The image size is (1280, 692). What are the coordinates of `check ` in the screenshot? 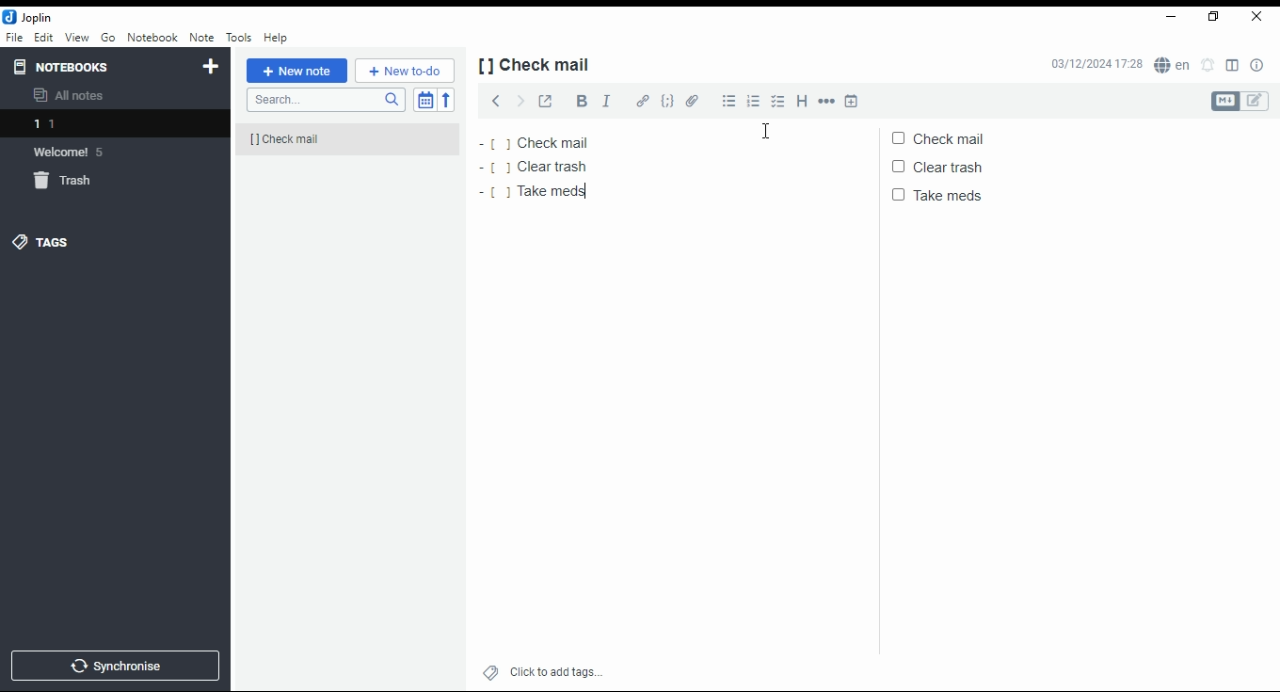 It's located at (948, 139).